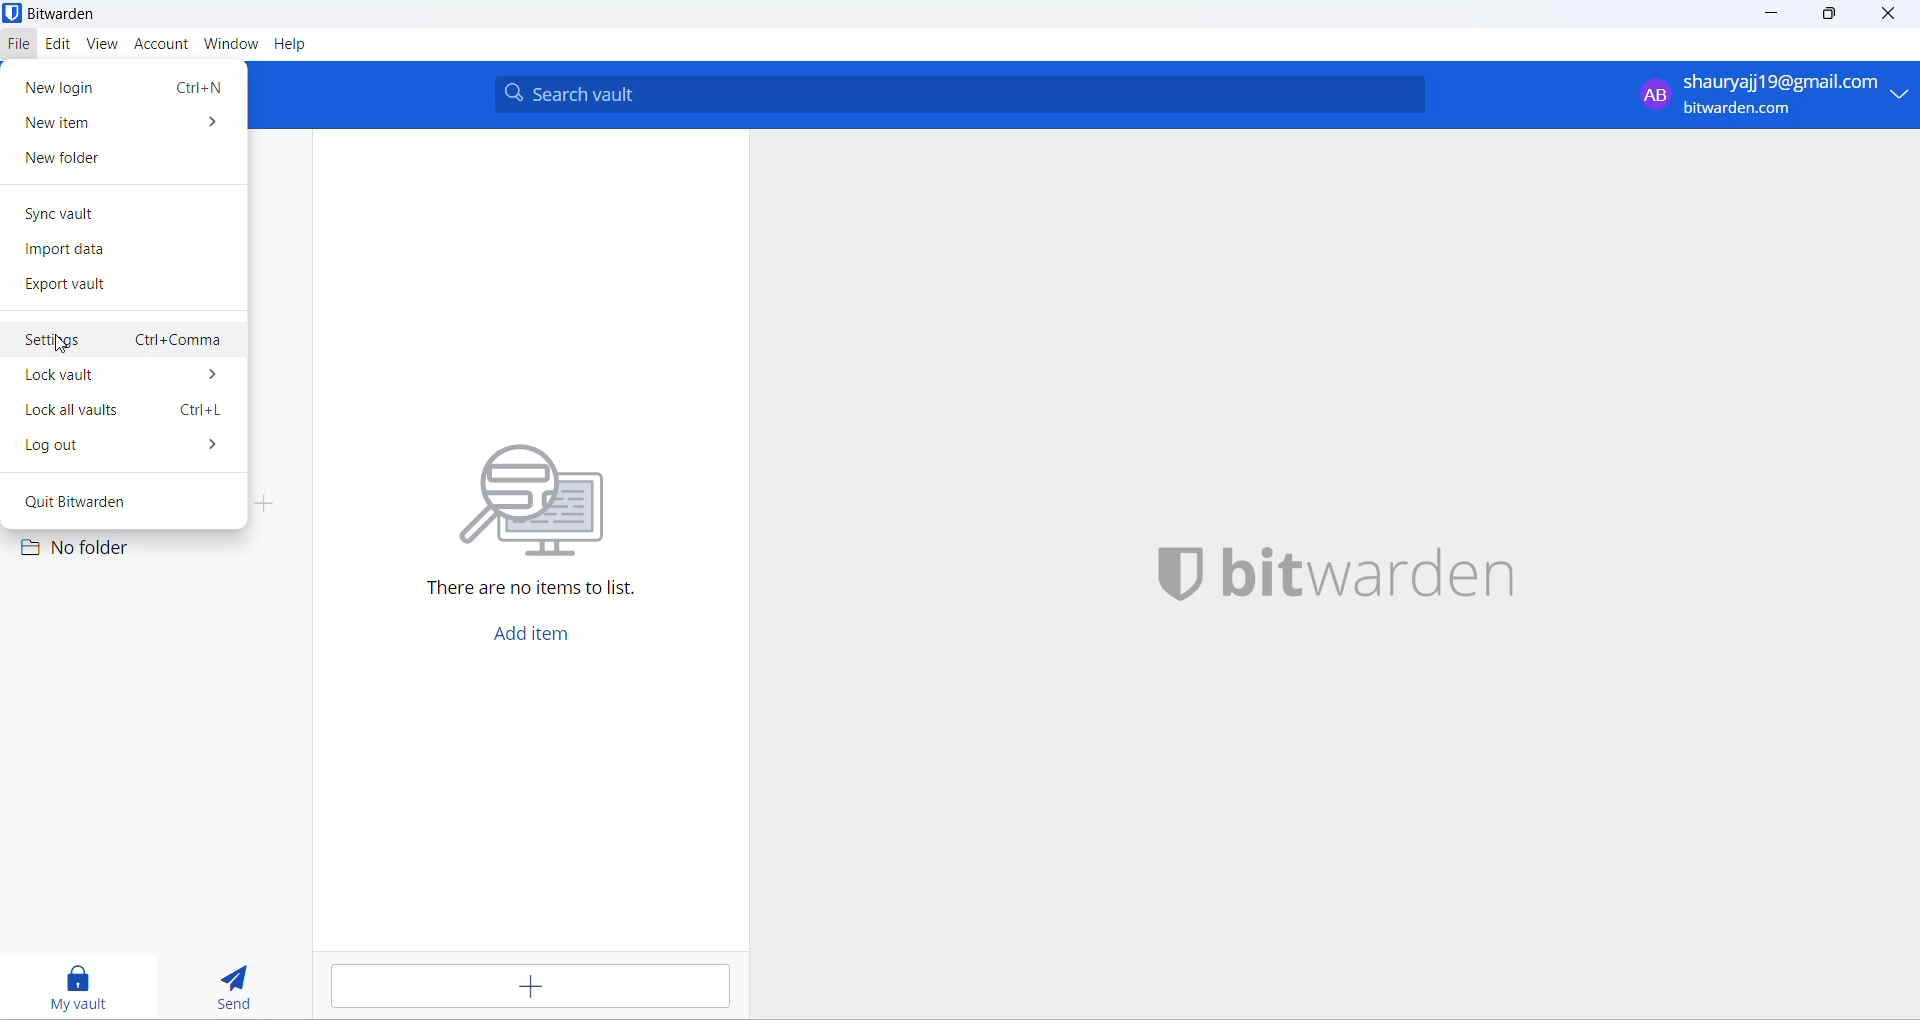 The width and height of the screenshot is (1920, 1020). What do you see at coordinates (125, 216) in the screenshot?
I see `sync vault` at bounding box center [125, 216].